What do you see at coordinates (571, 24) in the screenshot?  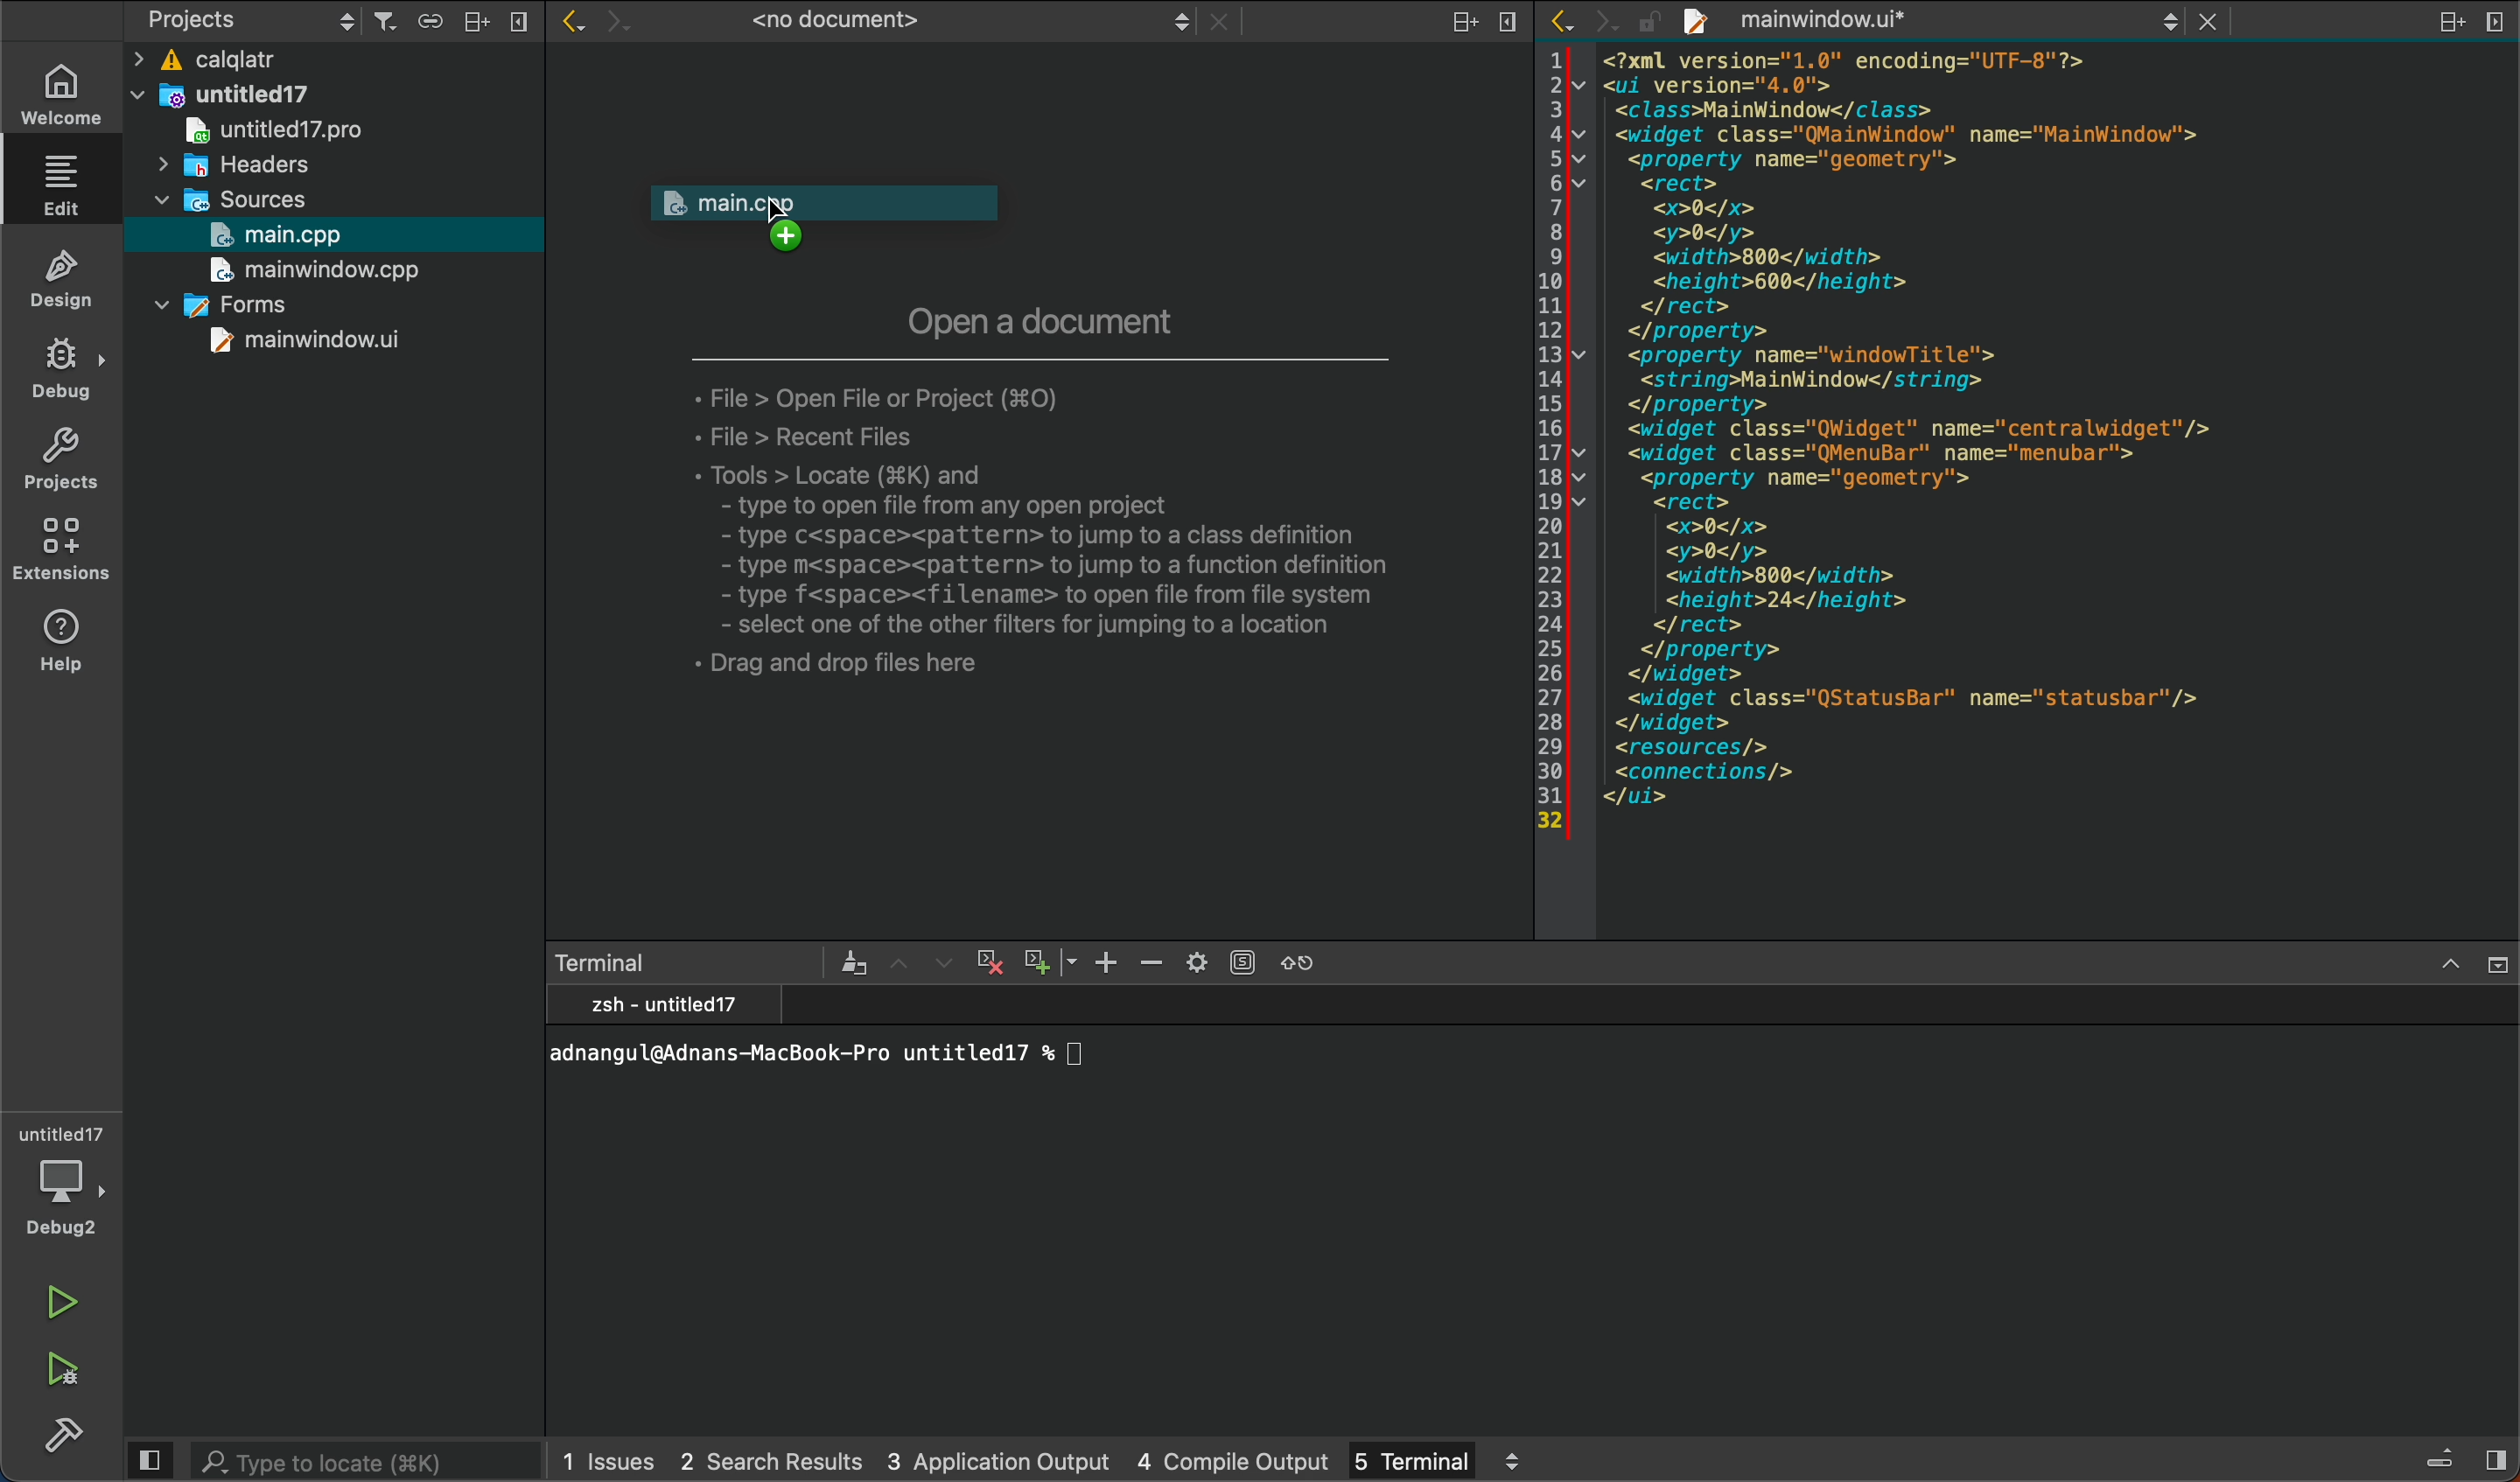 I see `go back` at bounding box center [571, 24].